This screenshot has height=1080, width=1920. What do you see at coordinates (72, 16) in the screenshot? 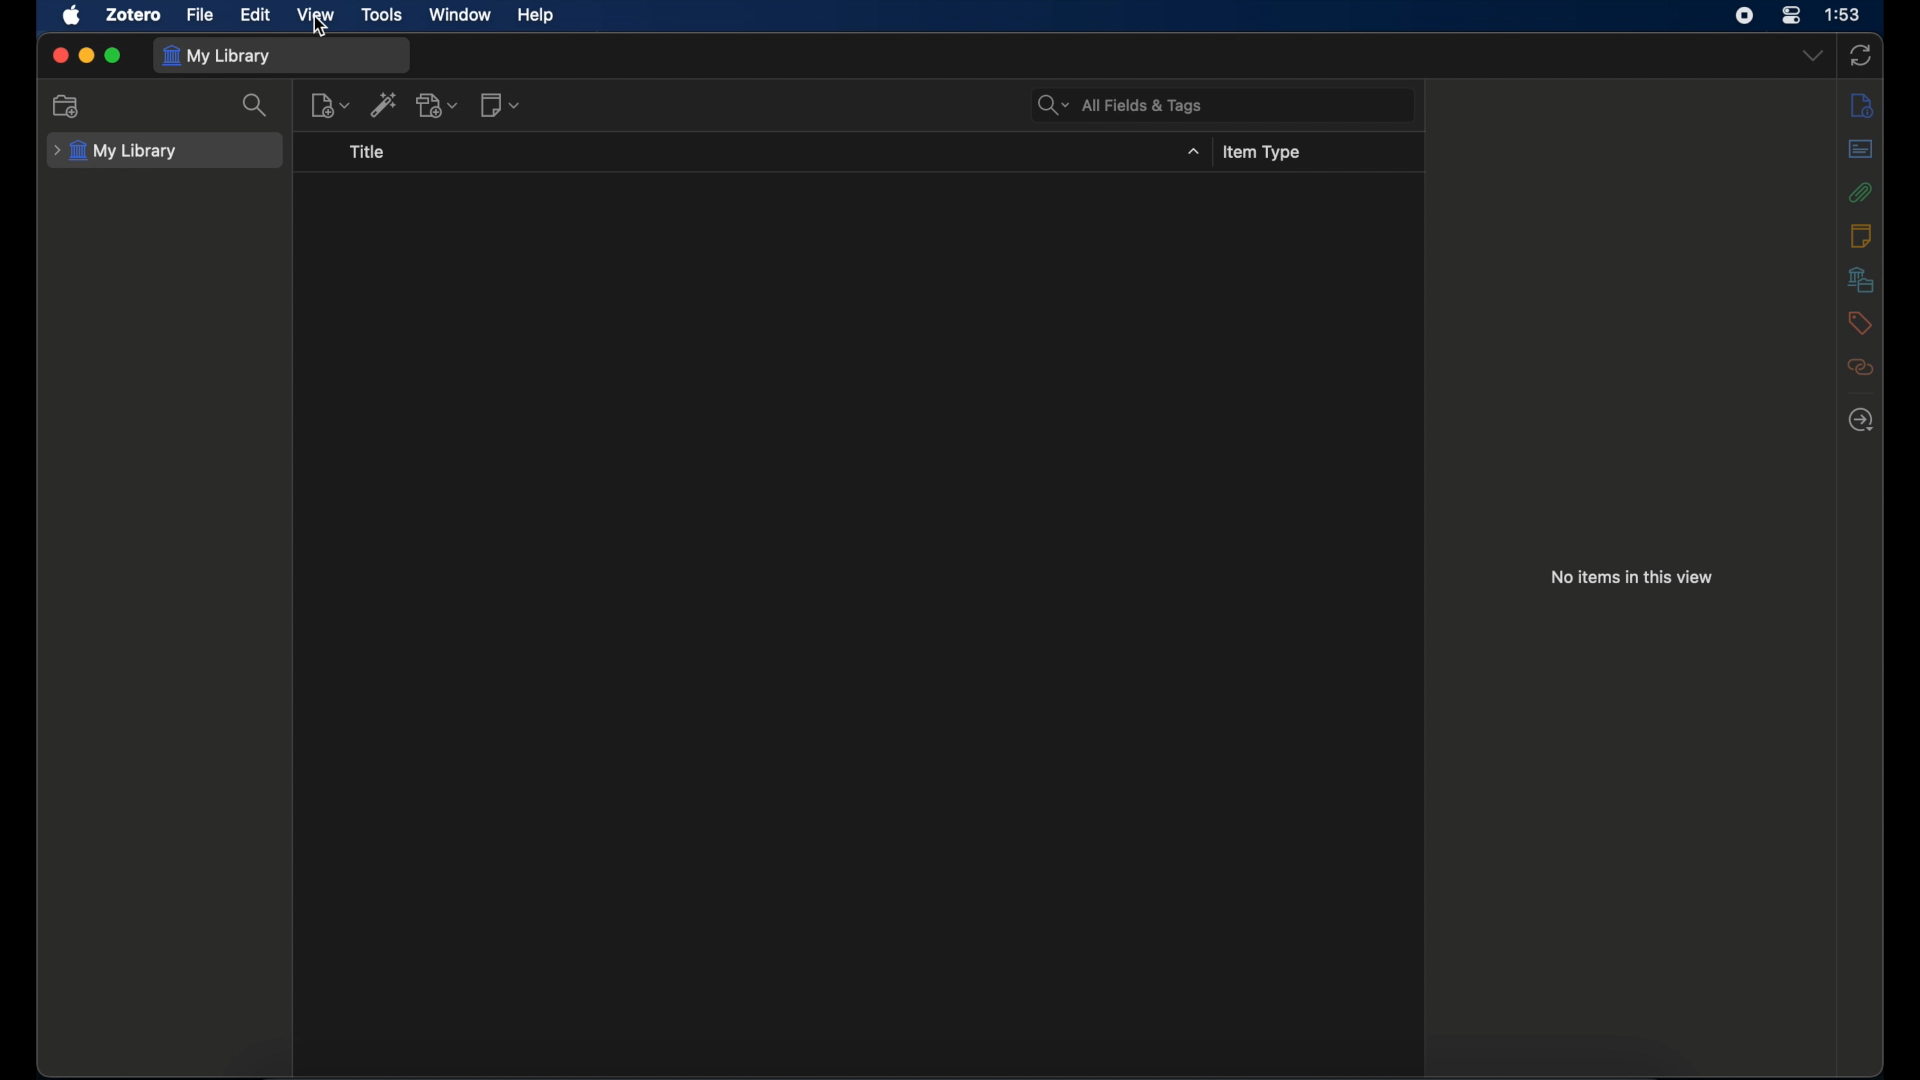
I see `apple icon` at bounding box center [72, 16].